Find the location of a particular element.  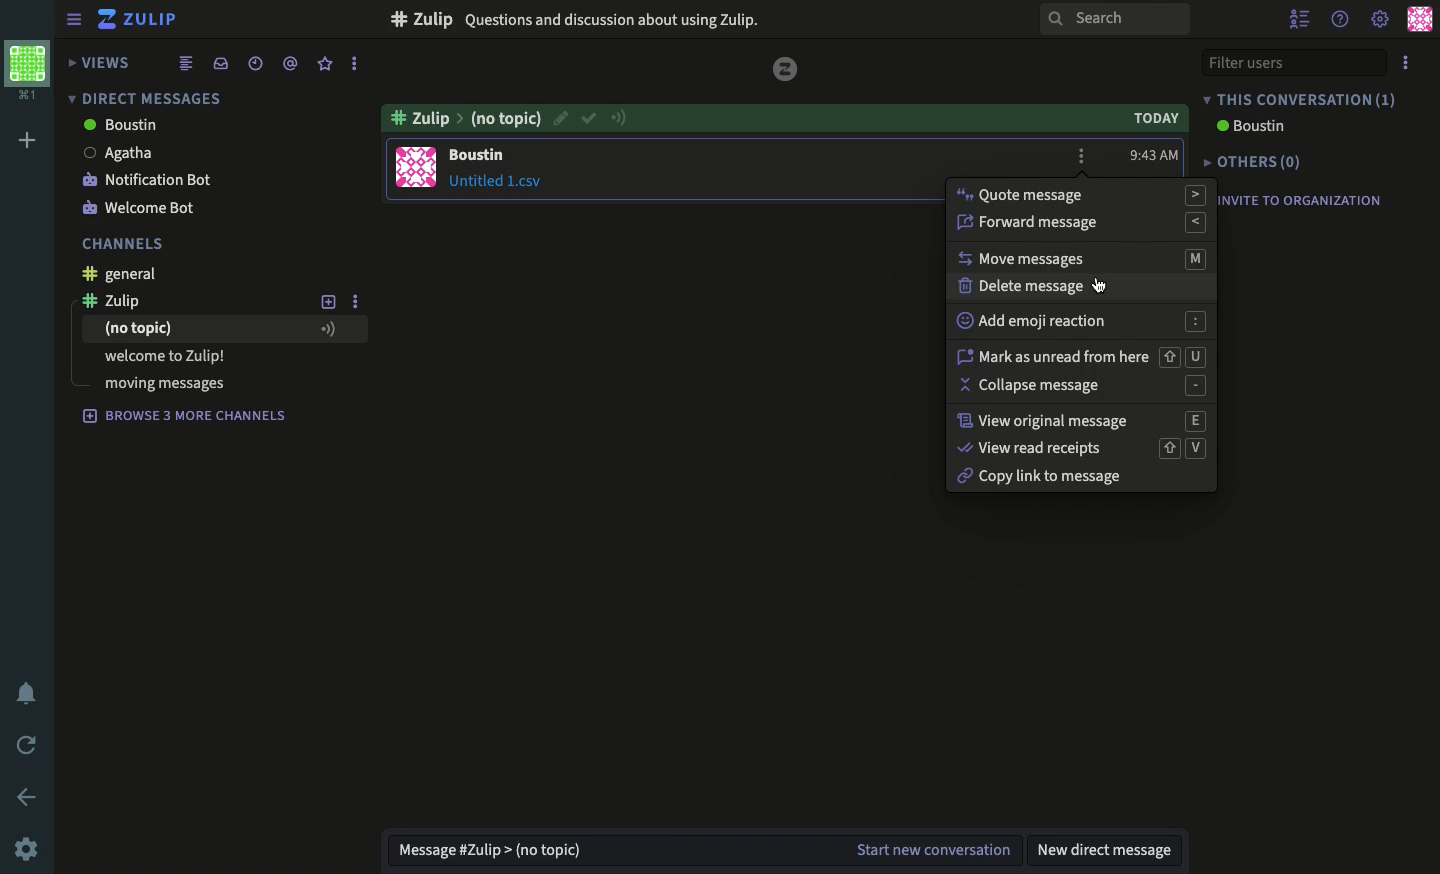

mark as unread is located at coordinates (1079, 357).